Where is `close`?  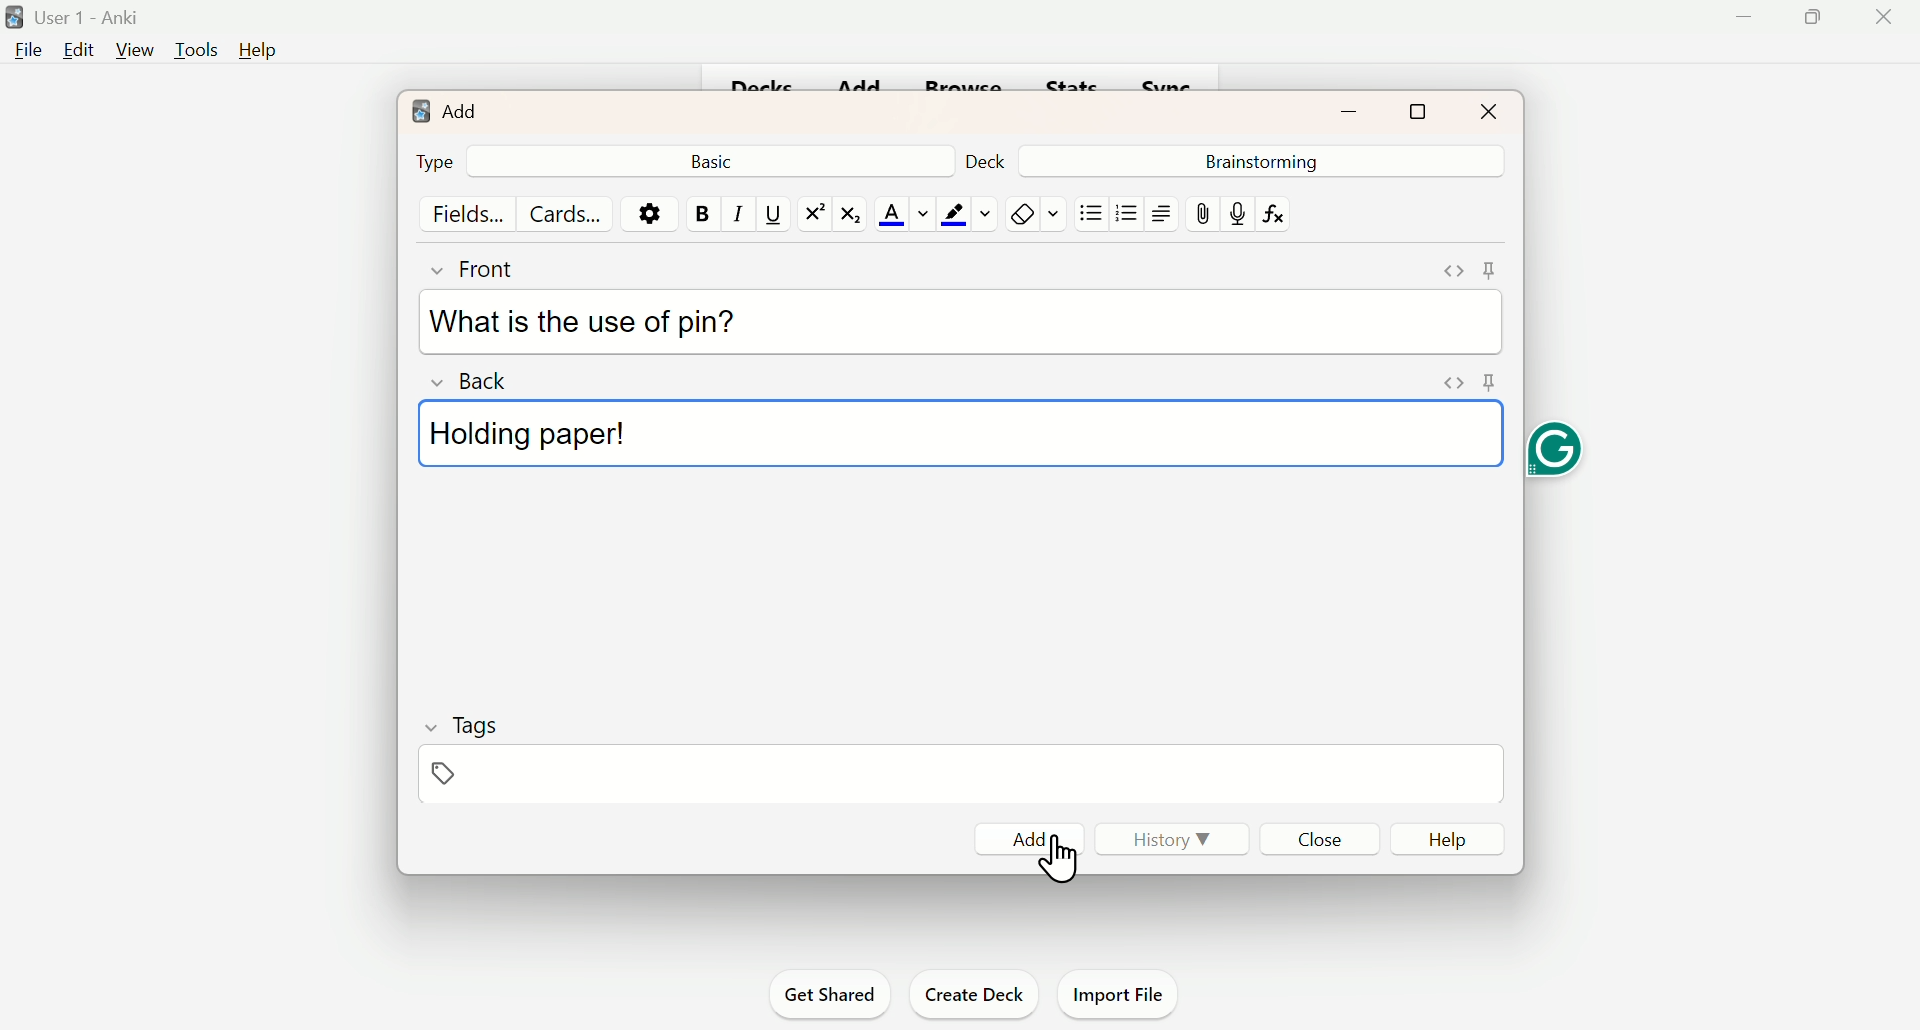 close is located at coordinates (1895, 24).